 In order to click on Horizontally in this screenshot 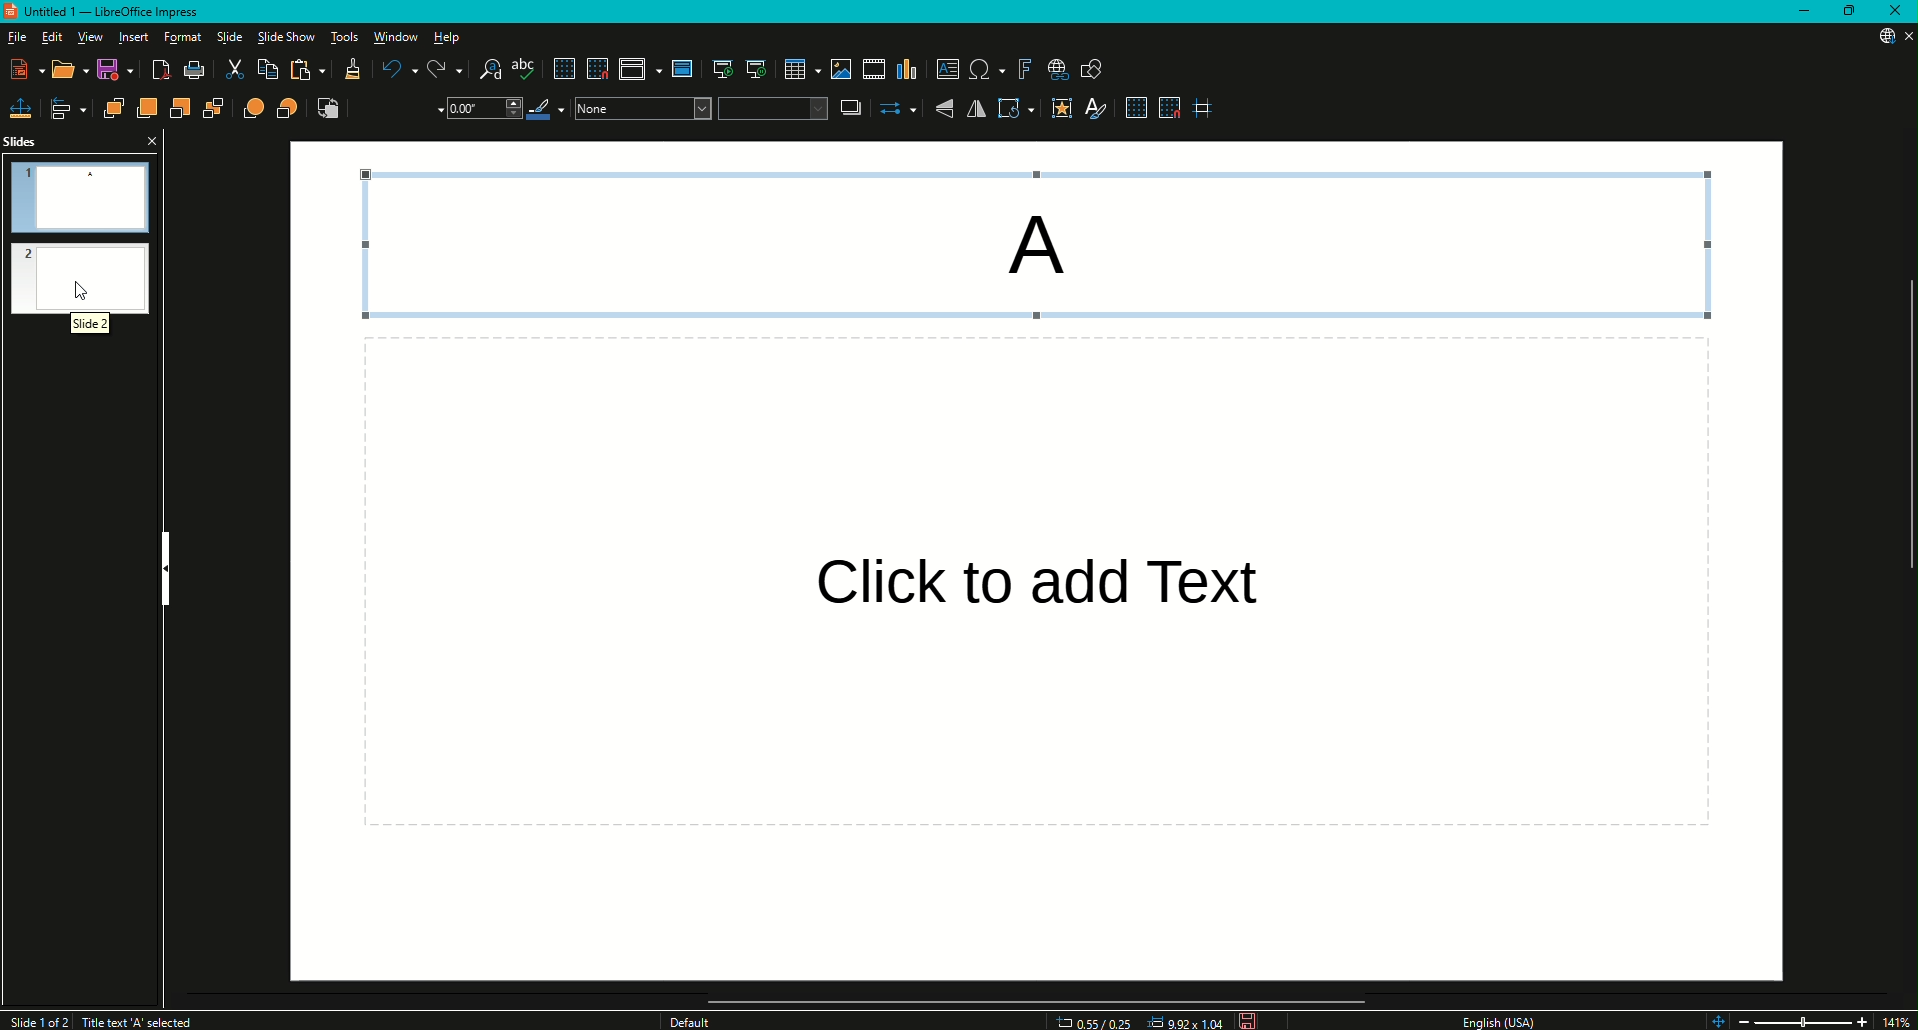, I will do `click(980, 108)`.